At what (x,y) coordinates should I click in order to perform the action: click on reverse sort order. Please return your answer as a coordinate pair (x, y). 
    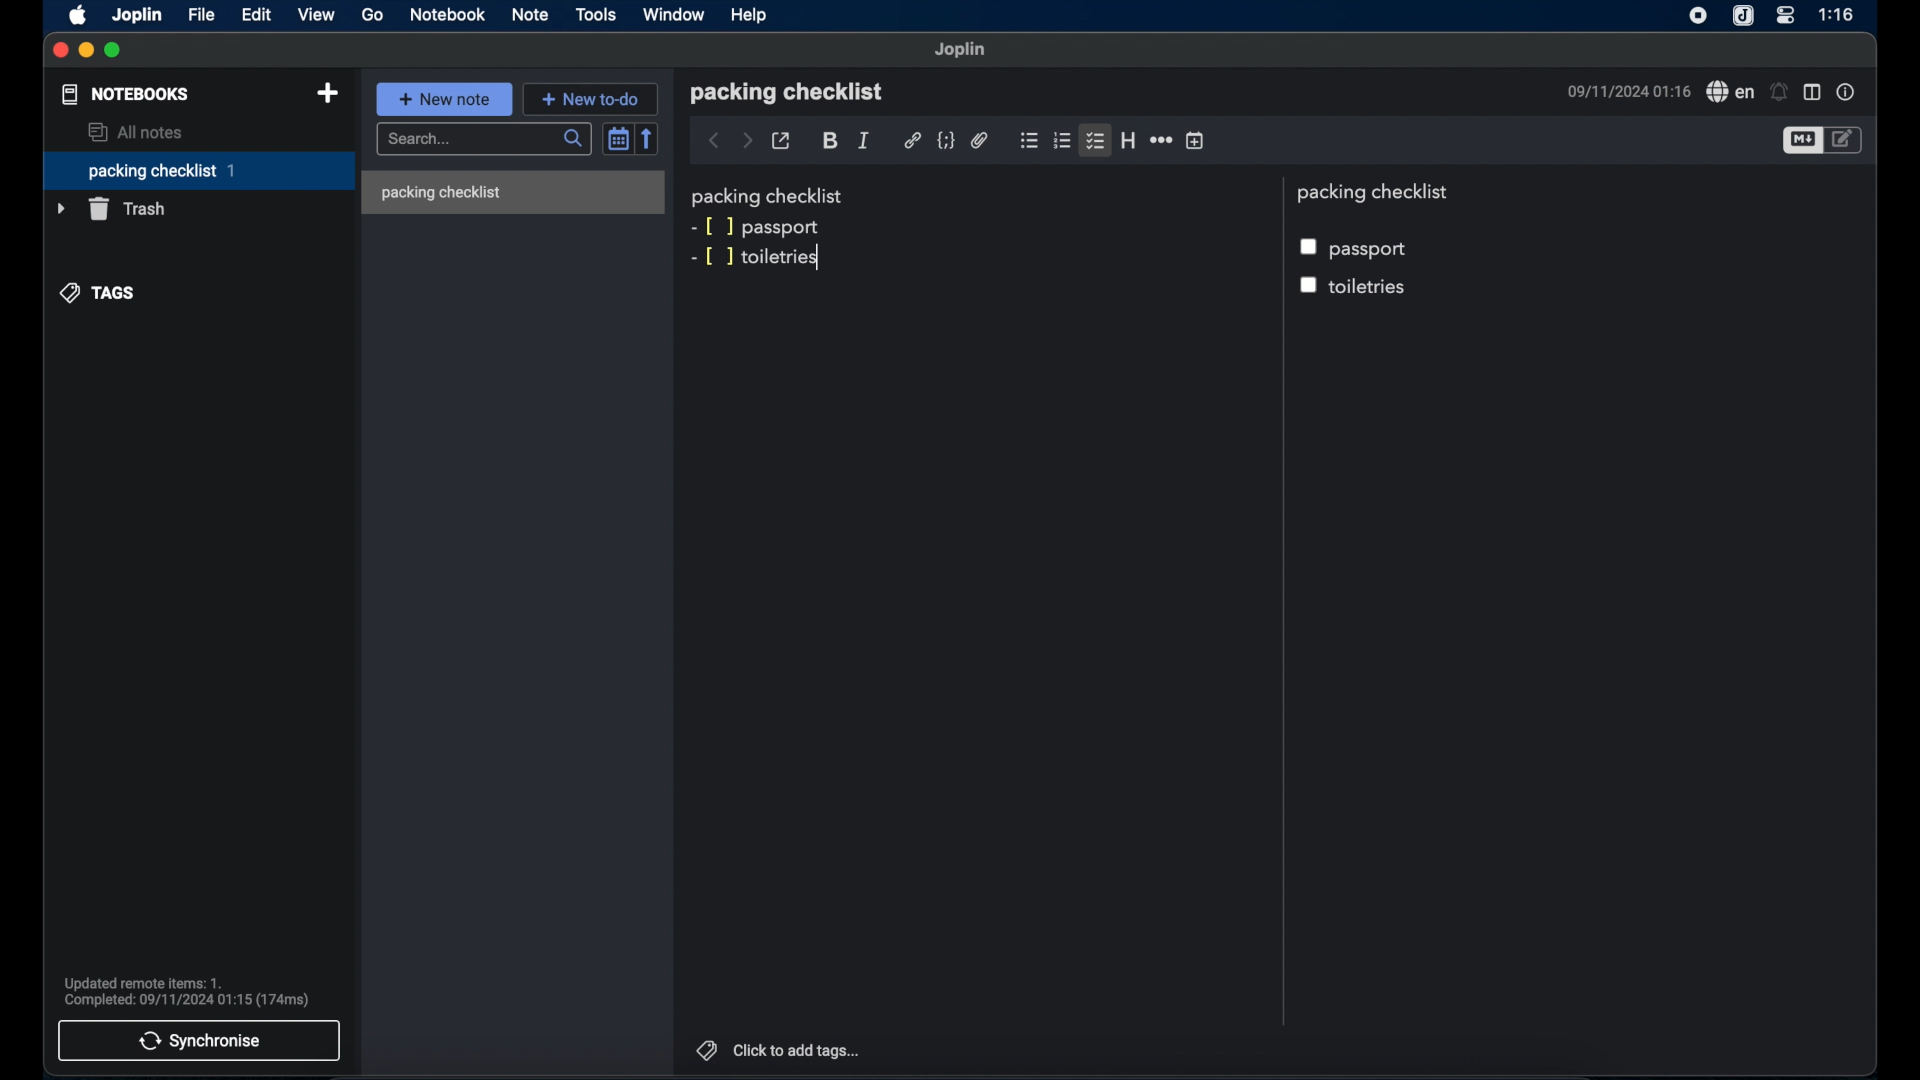
    Looking at the image, I should click on (648, 138).